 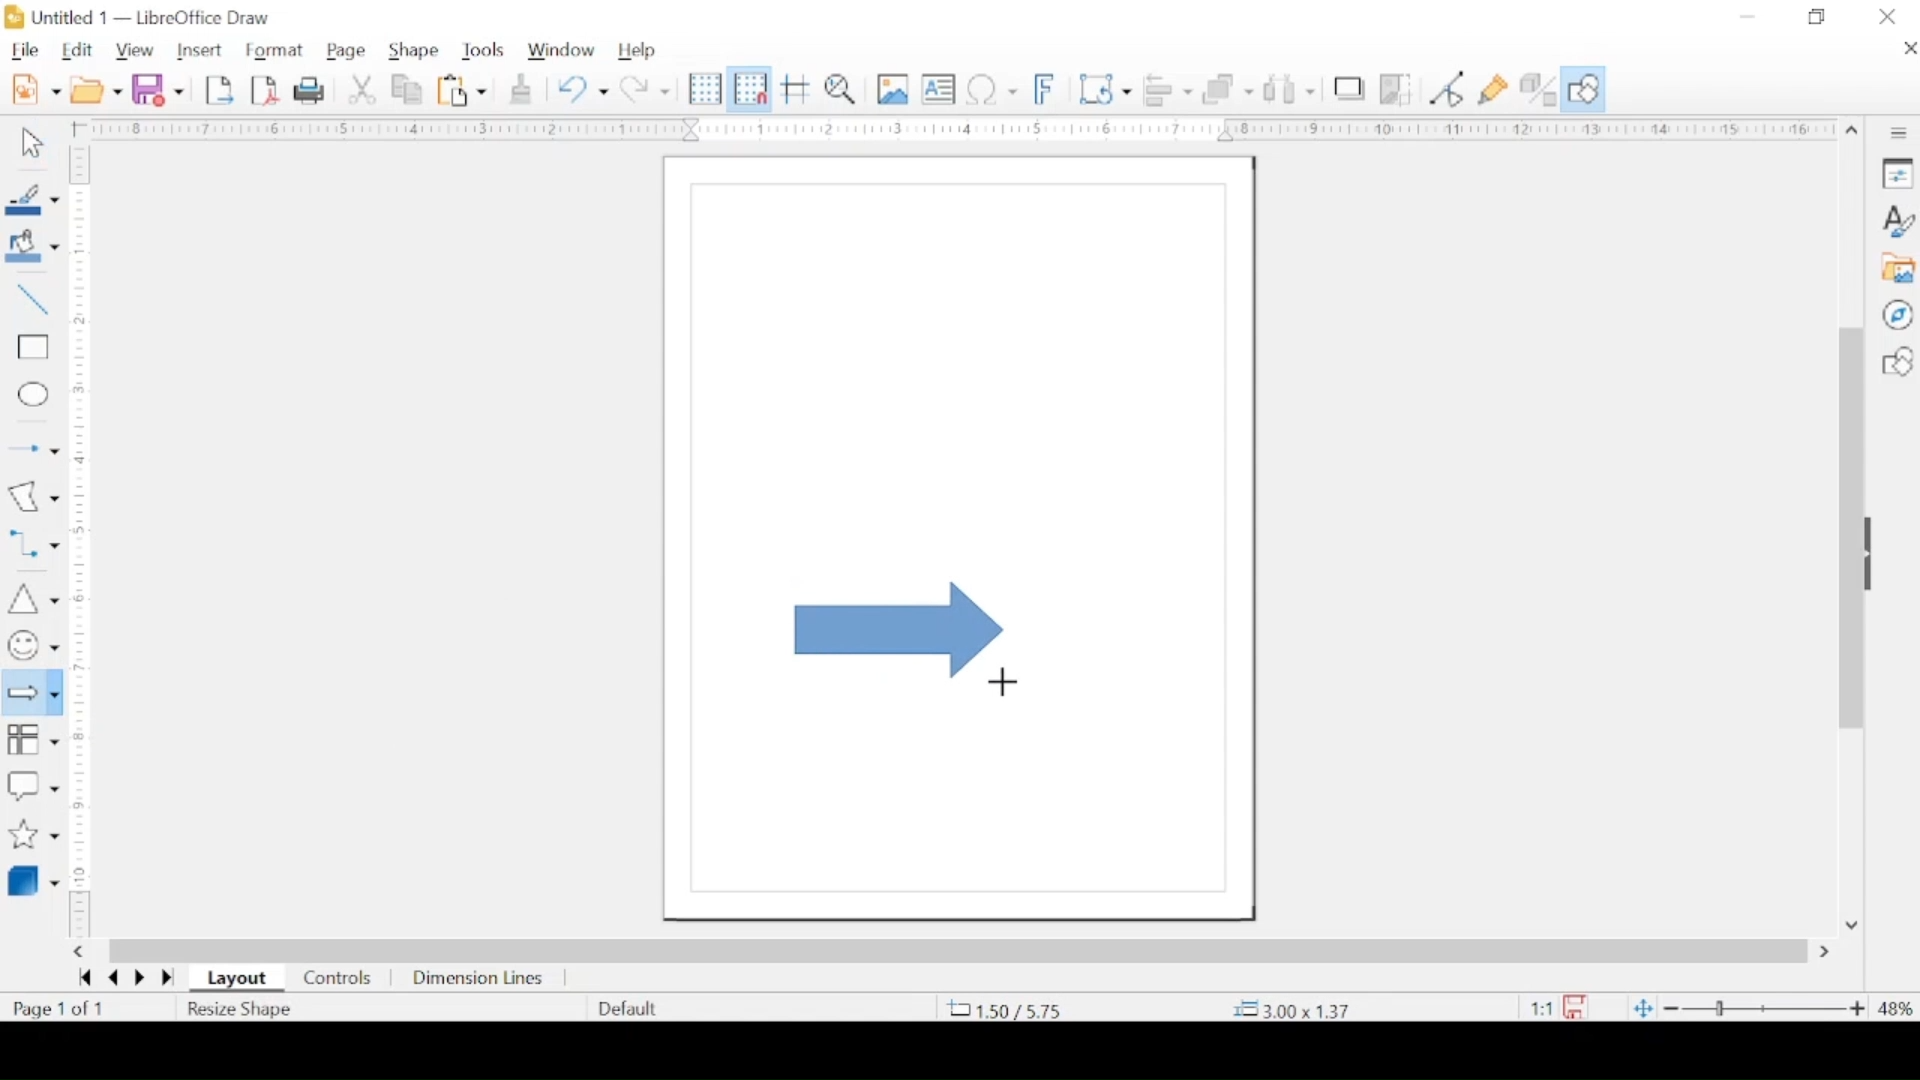 I want to click on snap to grid, so click(x=750, y=88).